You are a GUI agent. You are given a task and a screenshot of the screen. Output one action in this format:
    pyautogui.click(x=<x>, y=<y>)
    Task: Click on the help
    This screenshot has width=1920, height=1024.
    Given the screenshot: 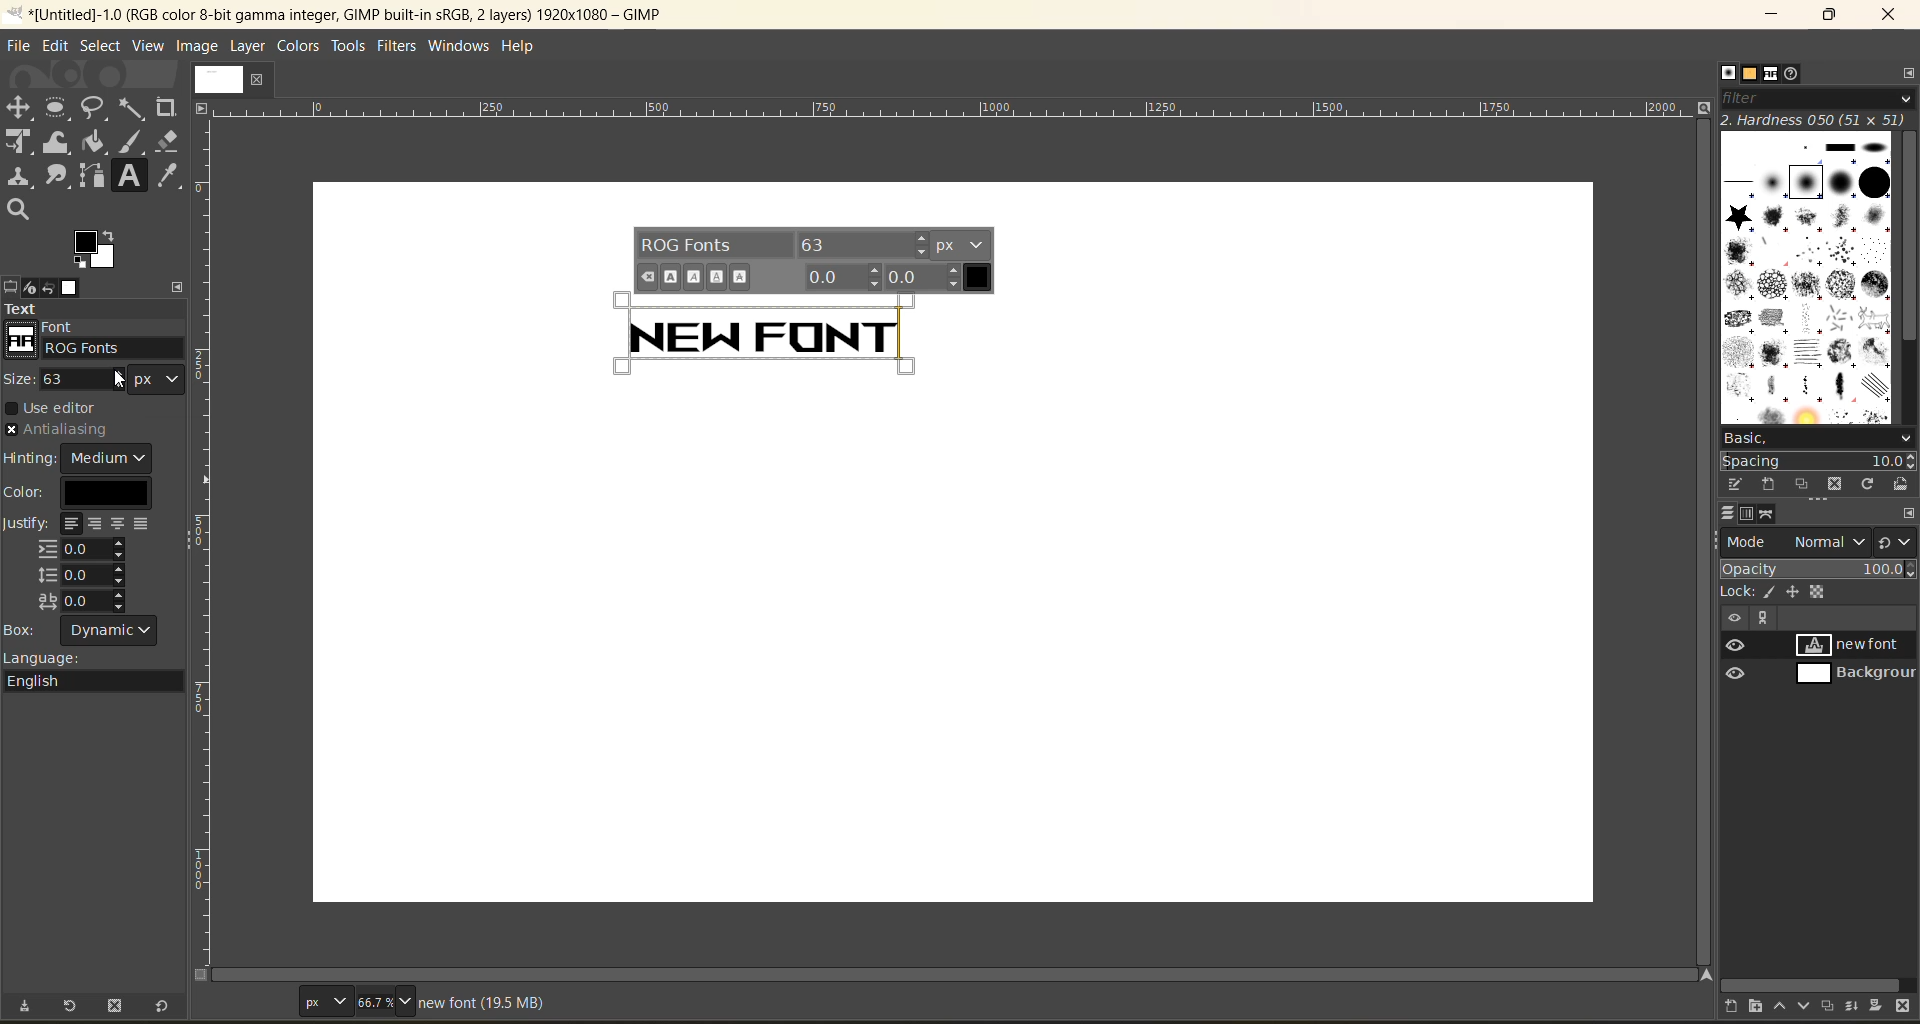 What is the action you would take?
    pyautogui.click(x=524, y=47)
    